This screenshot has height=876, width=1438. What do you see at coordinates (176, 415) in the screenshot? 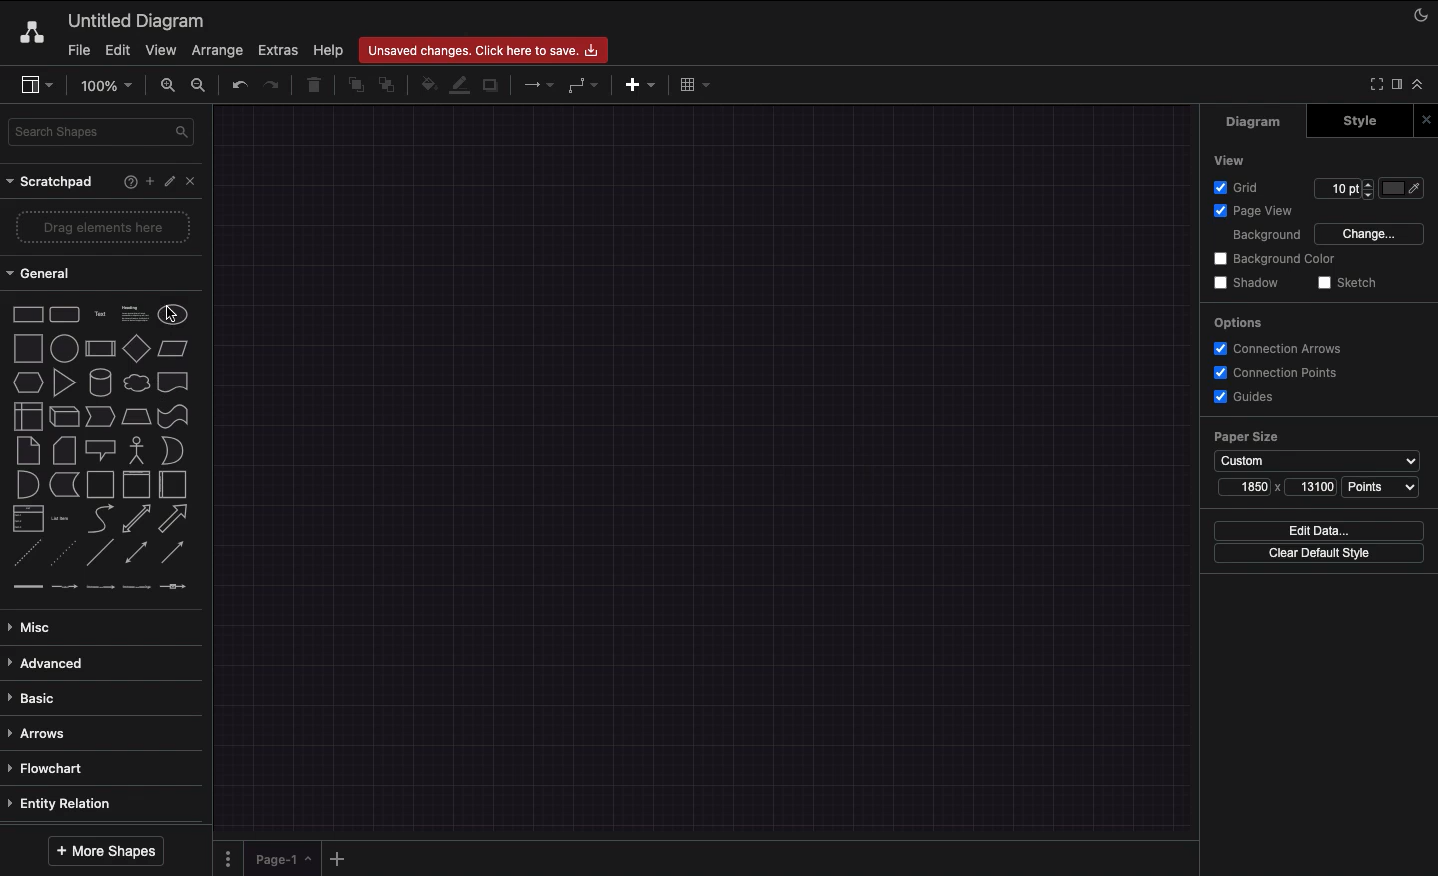
I see `Tape` at bounding box center [176, 415].